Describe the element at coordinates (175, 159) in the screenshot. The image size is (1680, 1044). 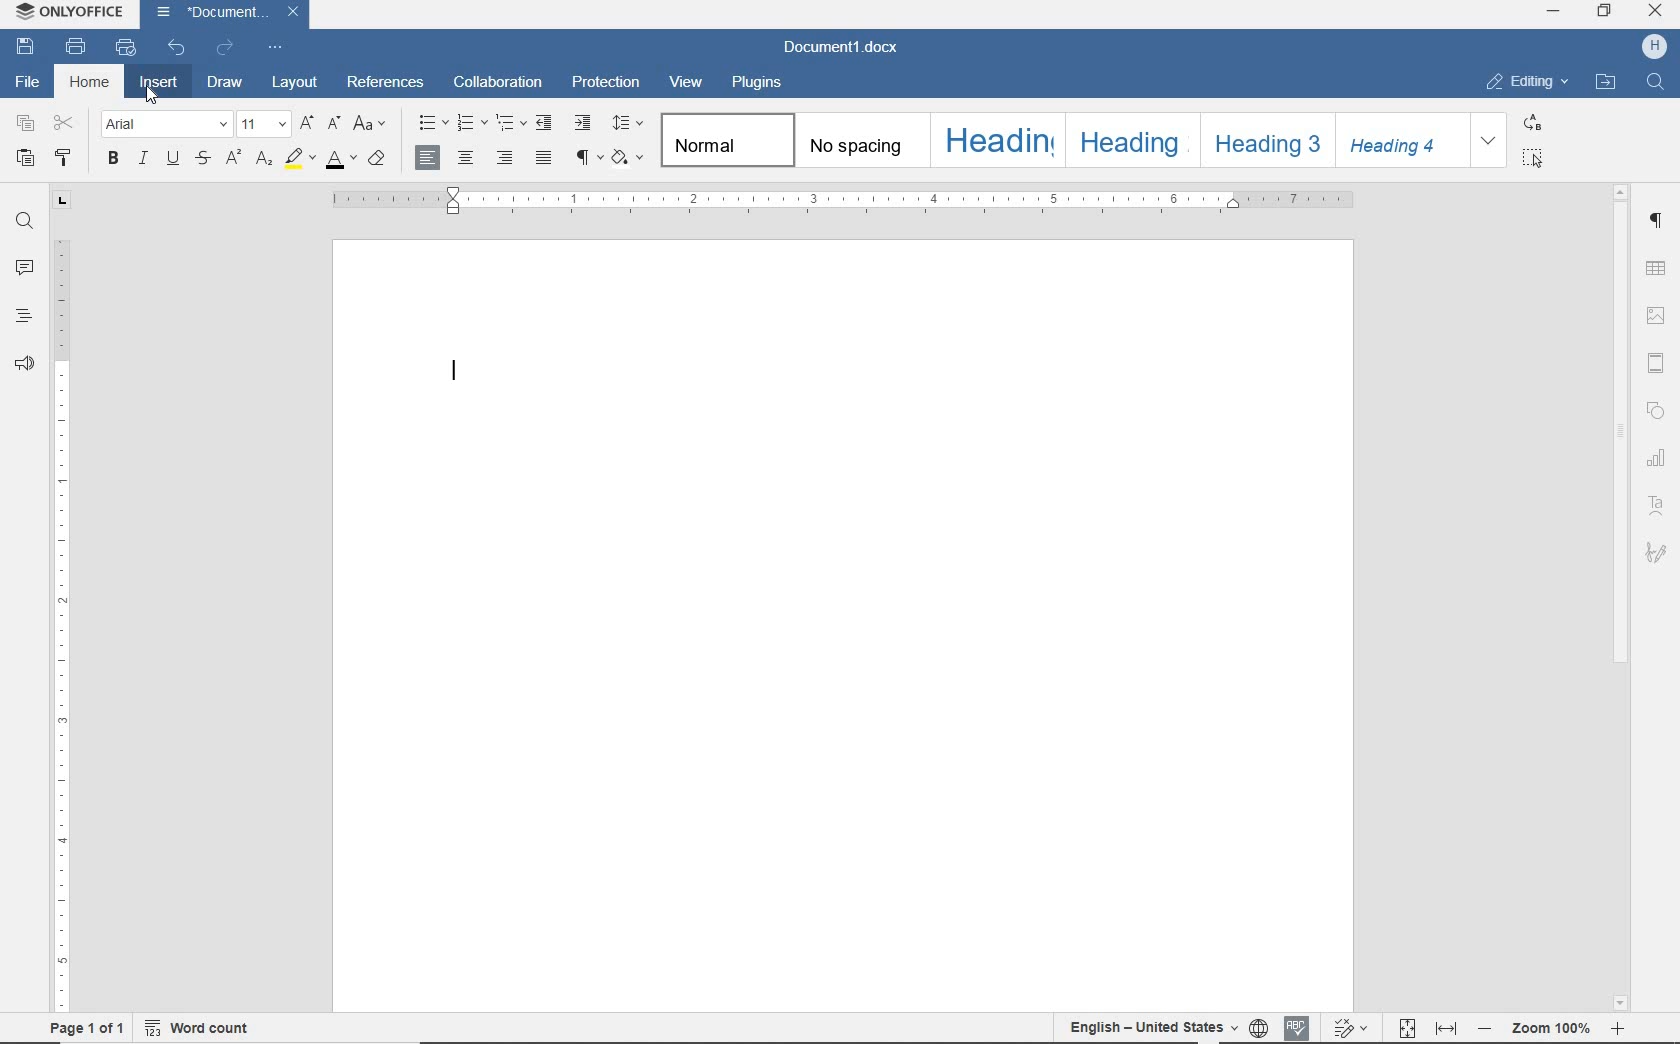
I see `underline` at that location.